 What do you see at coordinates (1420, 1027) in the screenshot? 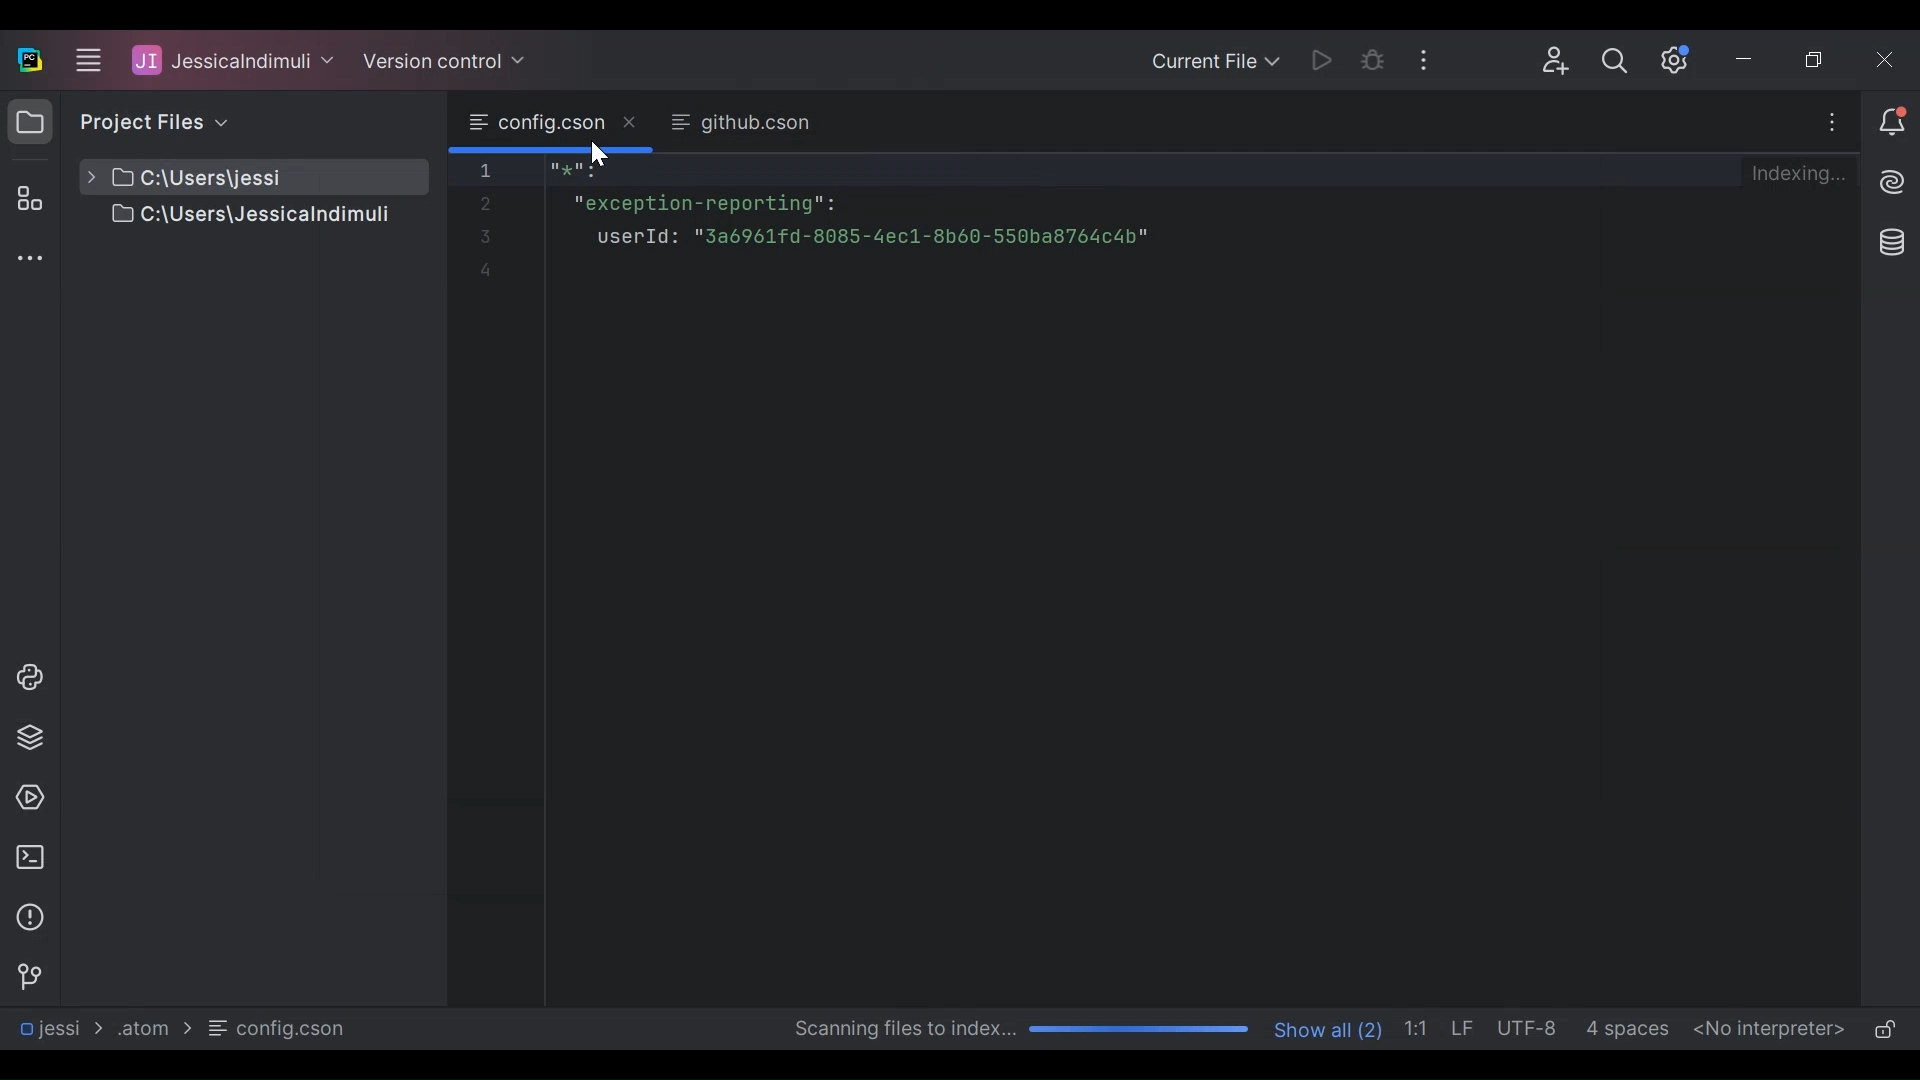
I see `Line Column` at bounding box center [1420, 1027].